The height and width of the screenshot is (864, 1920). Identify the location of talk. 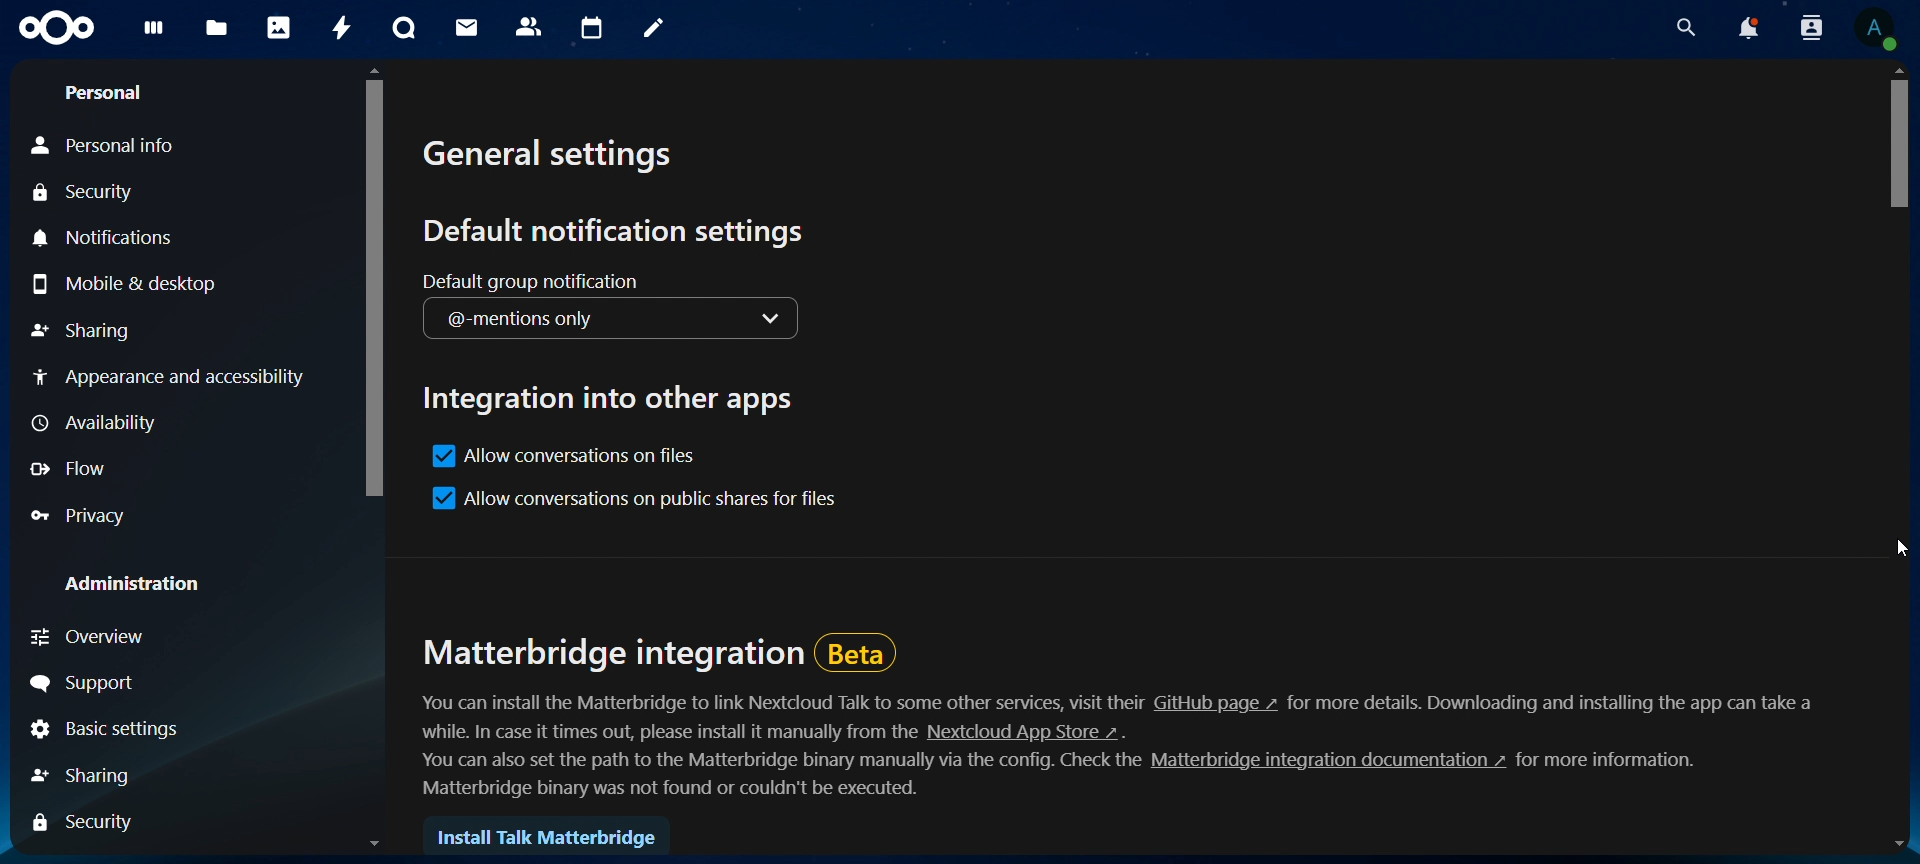
(402, 28).